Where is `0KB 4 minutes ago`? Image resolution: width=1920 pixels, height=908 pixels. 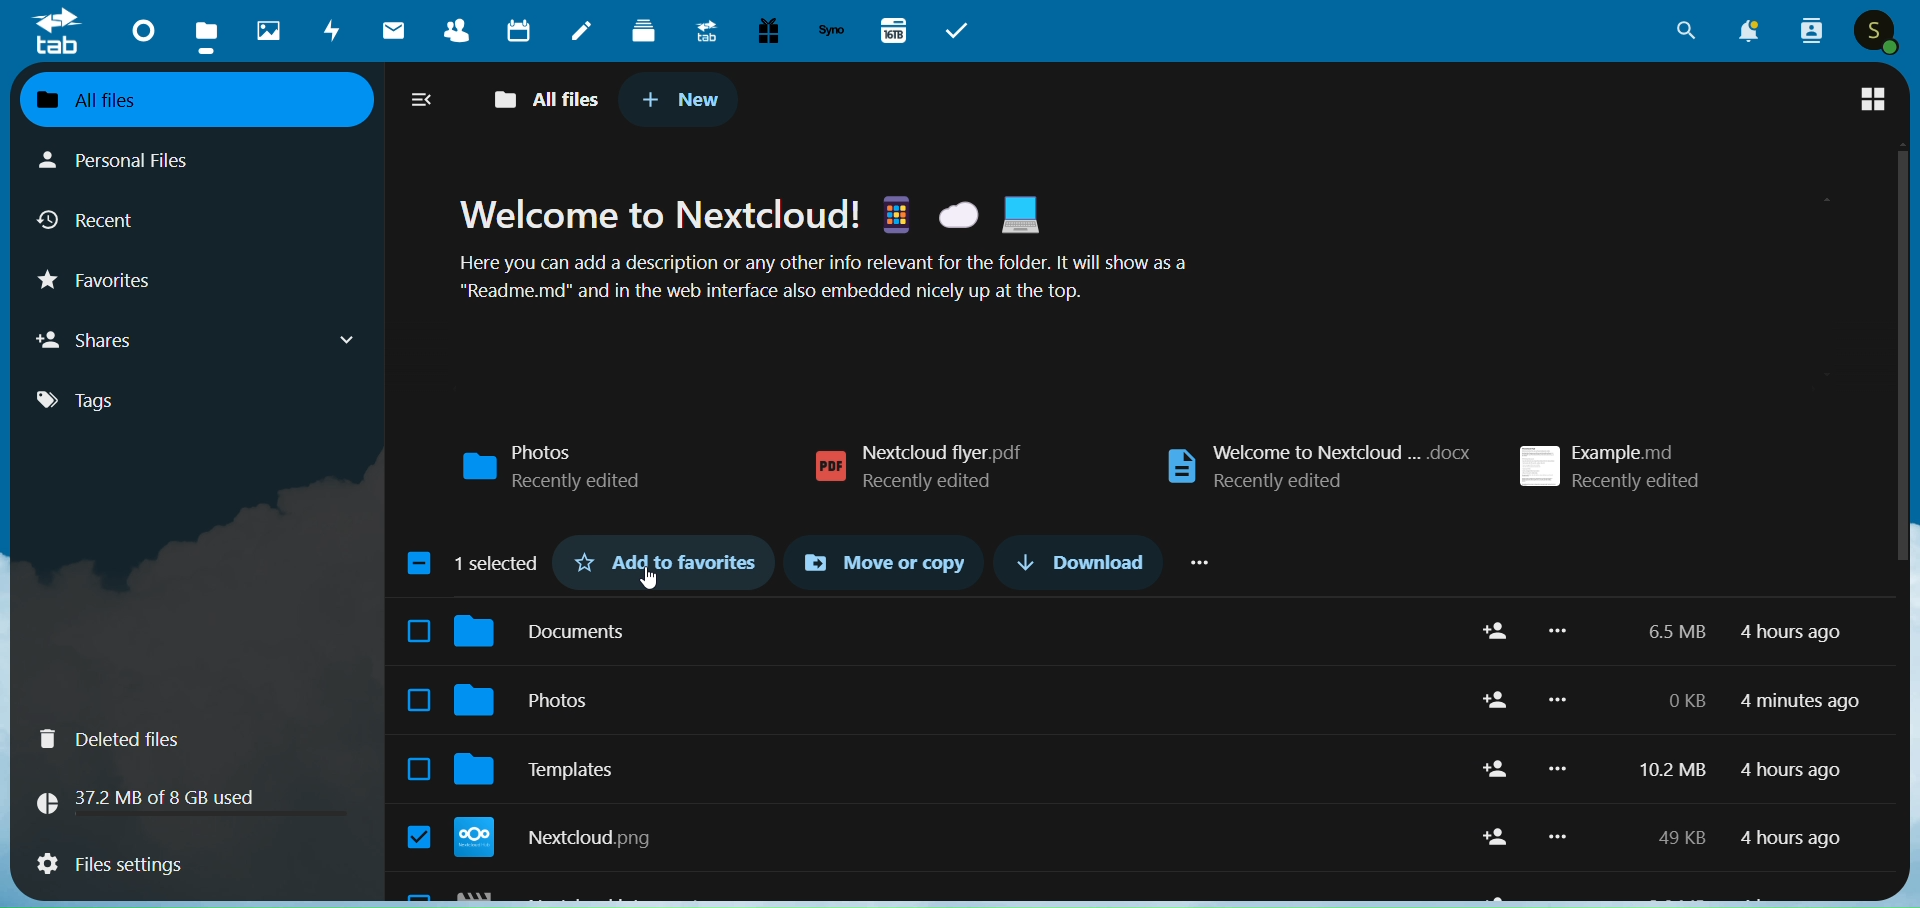
0KB 4 minutes ago is located at coordinates (1761, 701).